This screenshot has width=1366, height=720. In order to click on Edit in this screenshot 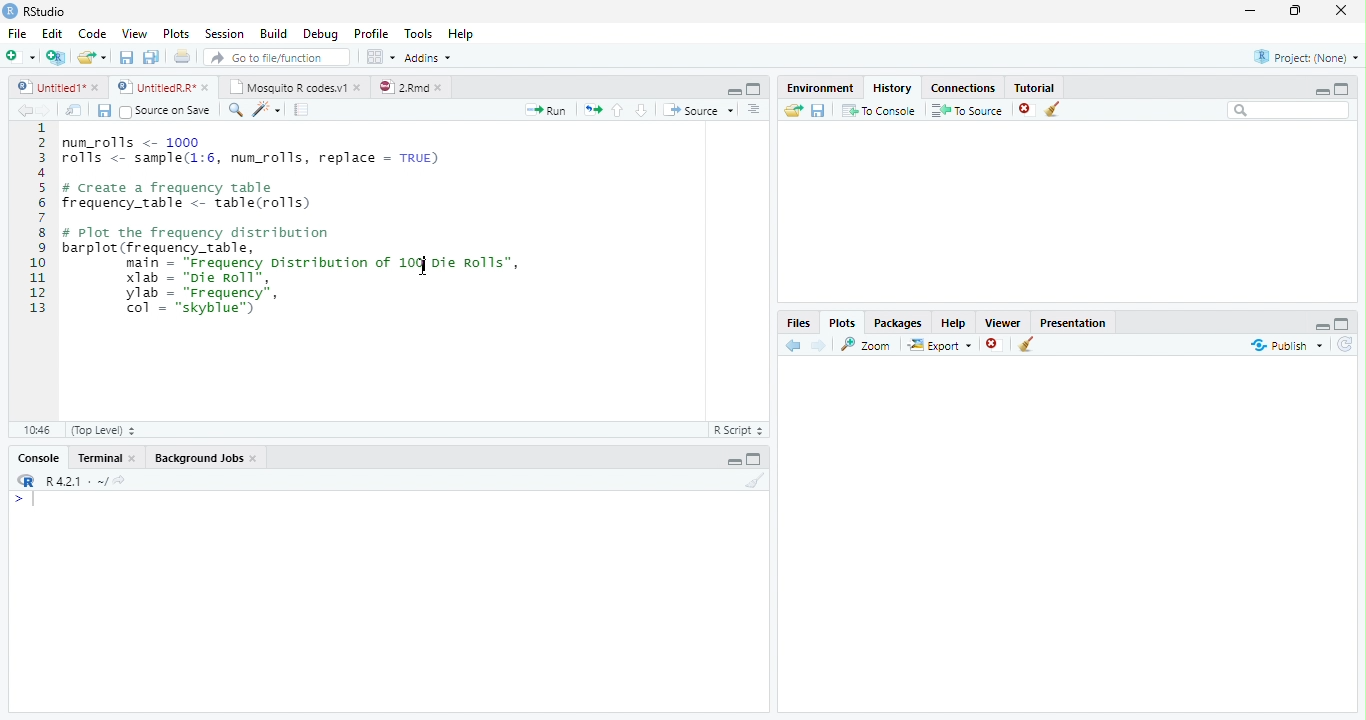, I will do `click(53, 31)`.